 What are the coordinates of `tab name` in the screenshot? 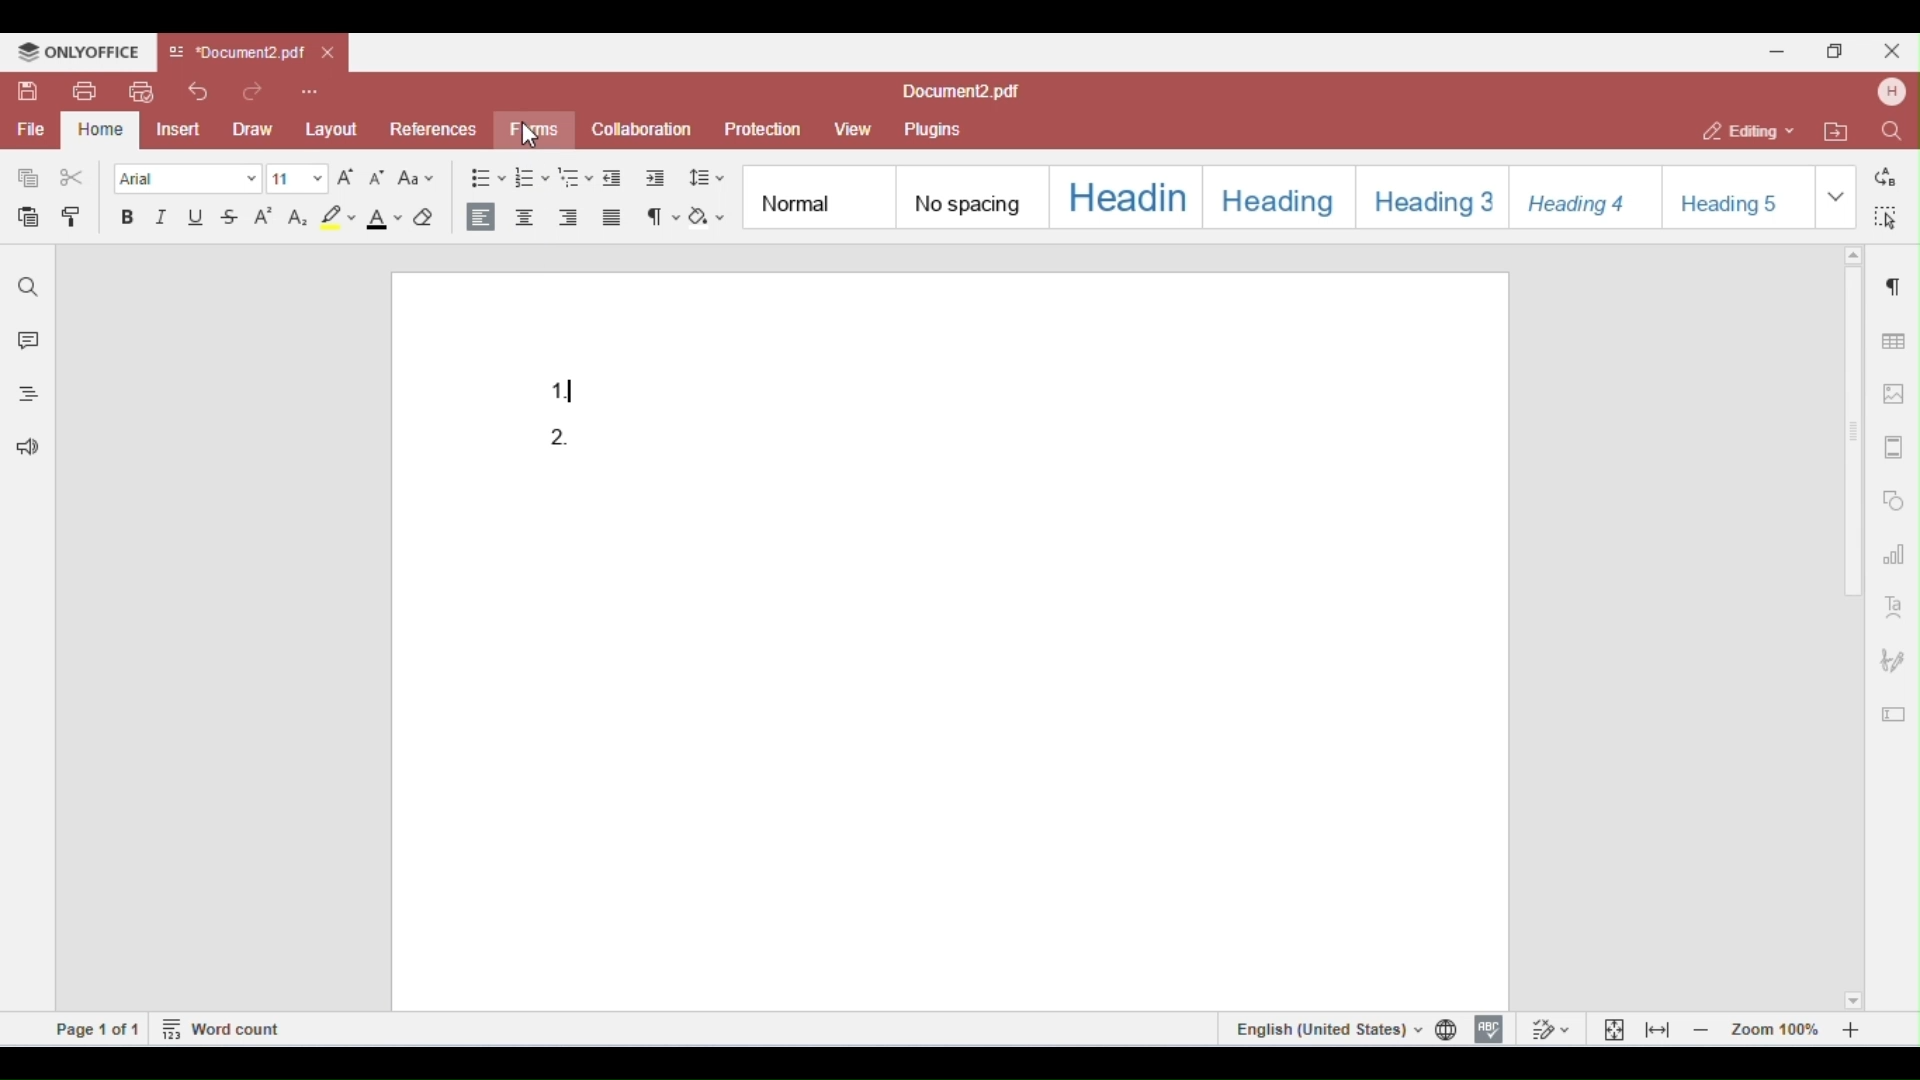 It's located at (236, 53).